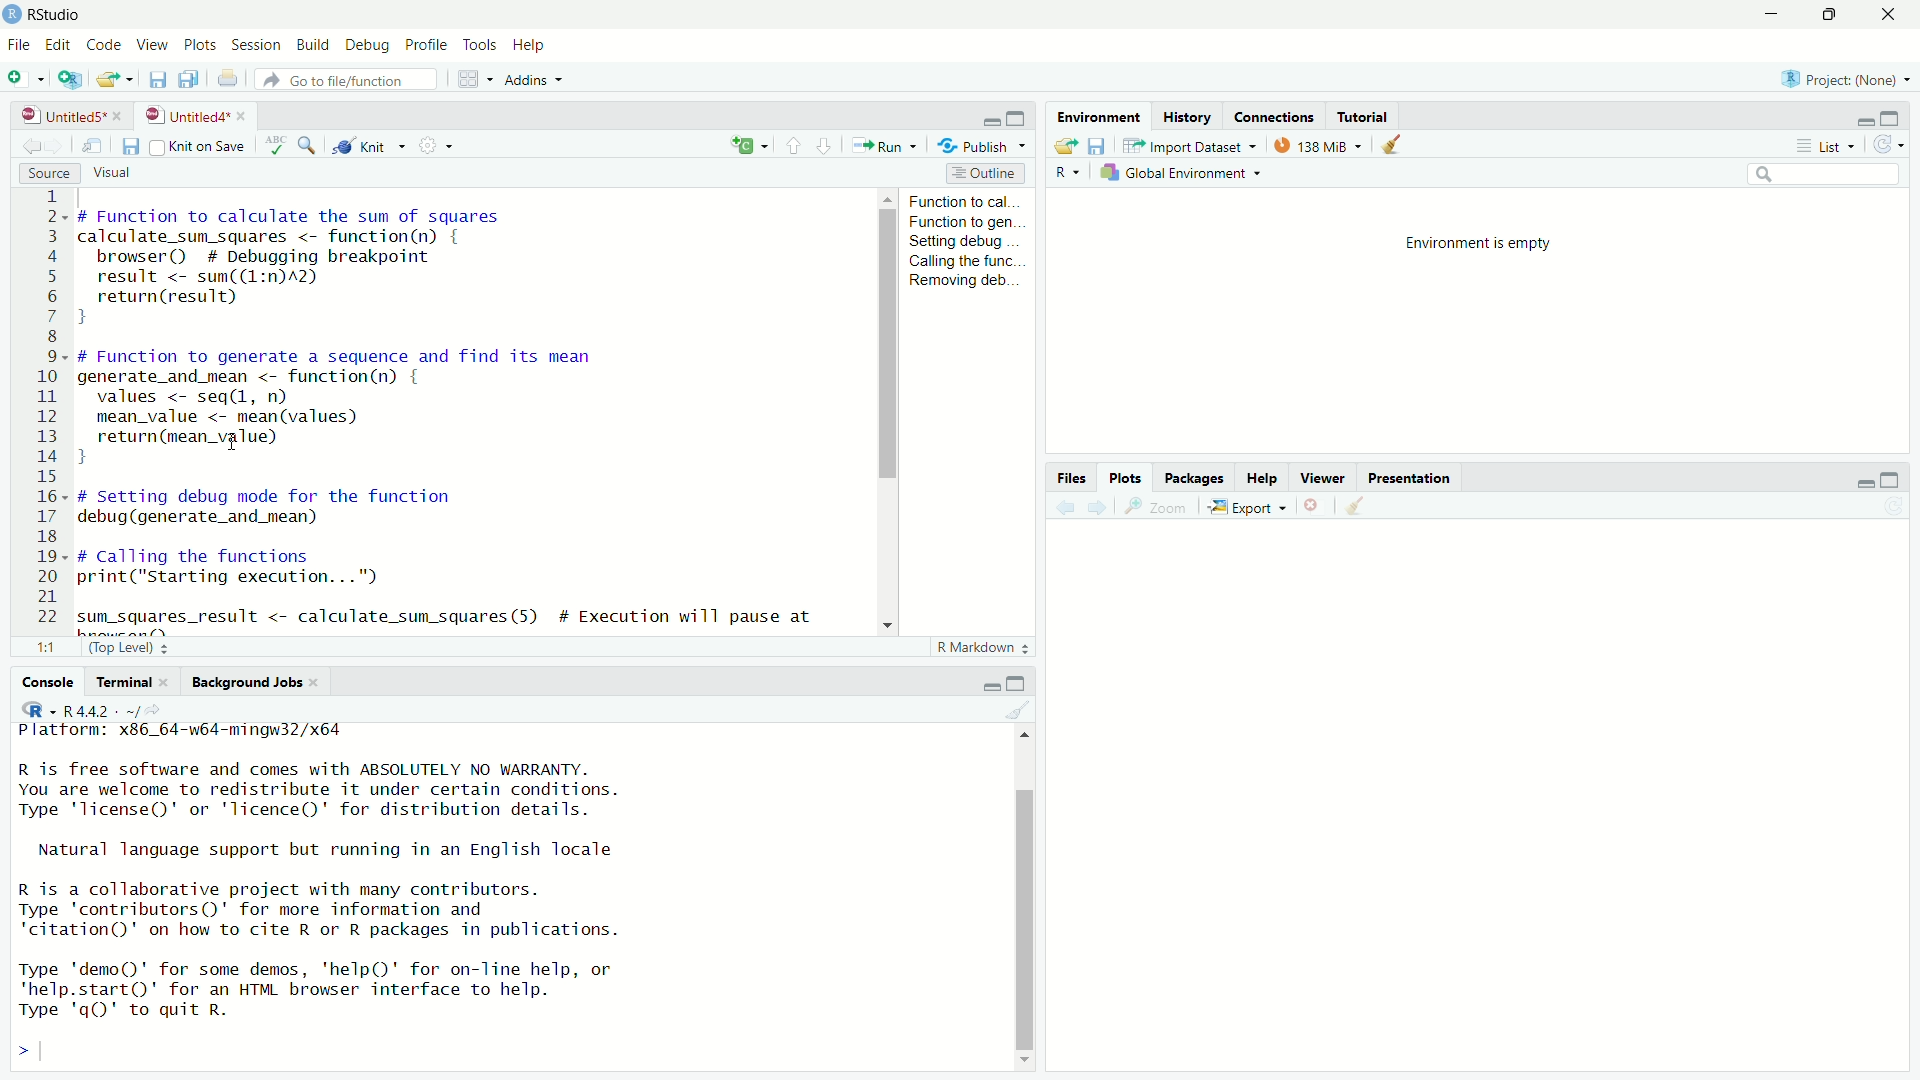  What do you see at coordinates (1774, 13) in the screenshot?
I see `minimize` at bounding box center [1774, 13].